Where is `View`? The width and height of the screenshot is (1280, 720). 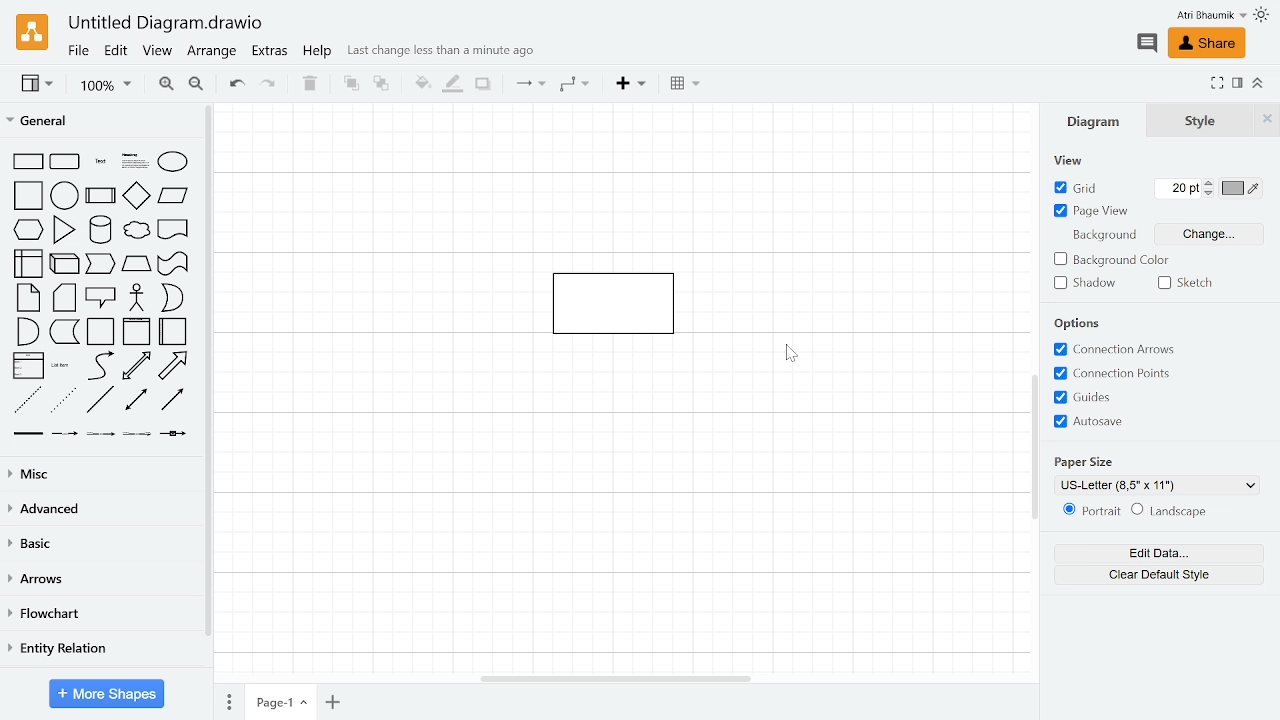
View is located at coordinates (38, 86).